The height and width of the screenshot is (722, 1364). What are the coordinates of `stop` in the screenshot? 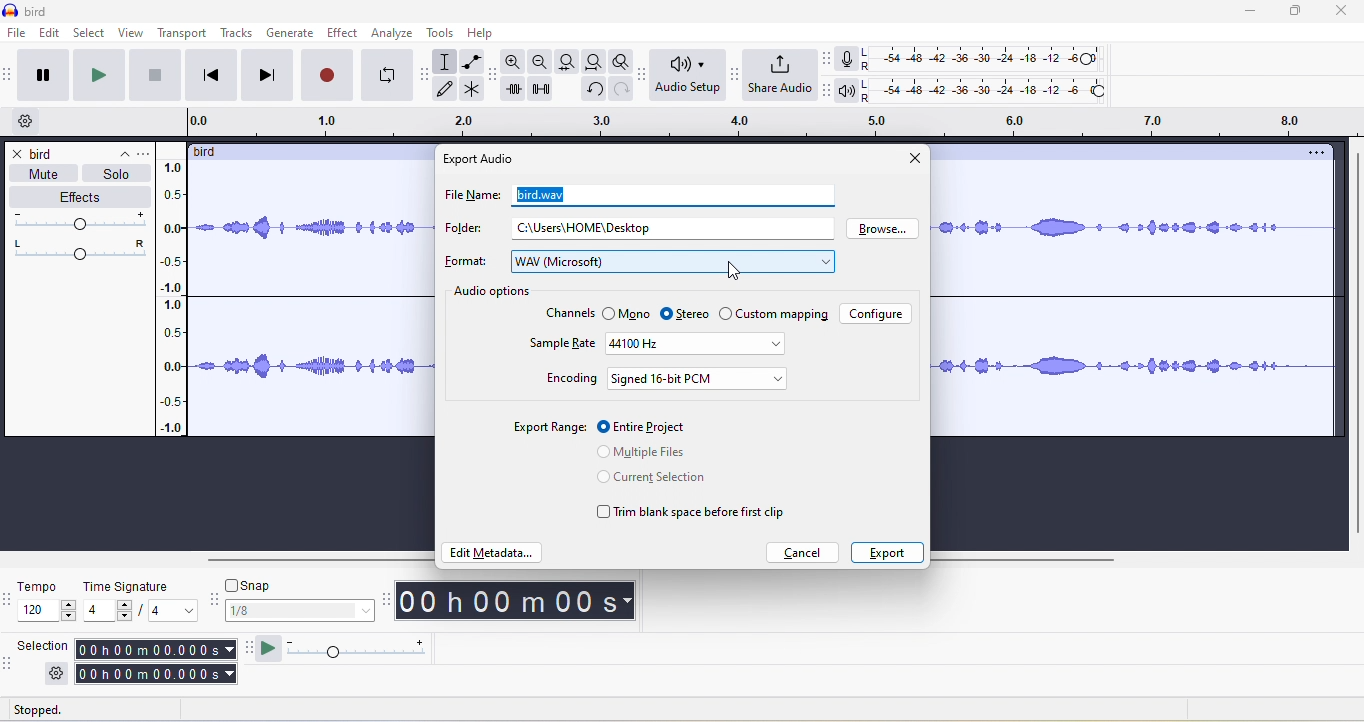 It's located at (157, 80).